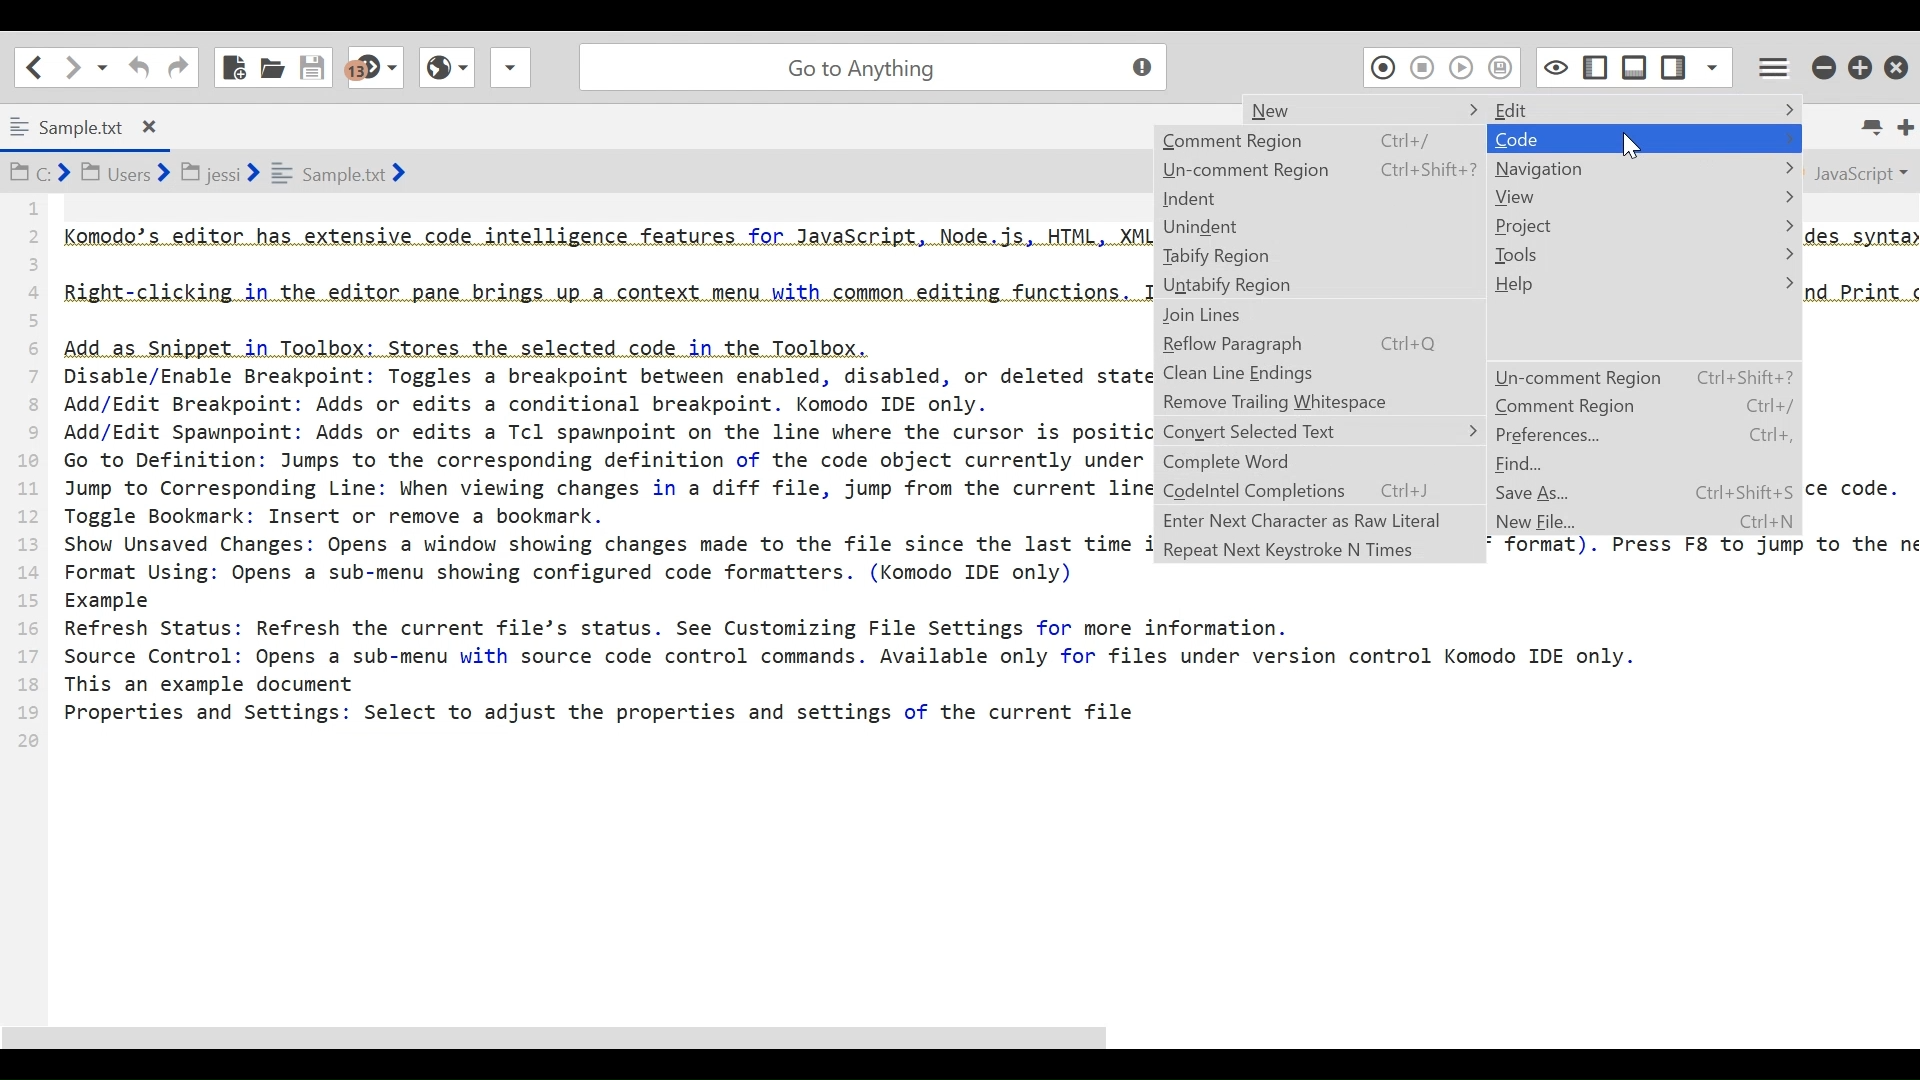 Image resolution: width=1920 pixels, height=1080 pixels. Describe the element at coordinates (1321, 141) in the screenshot. I see `Comment region` at that location.